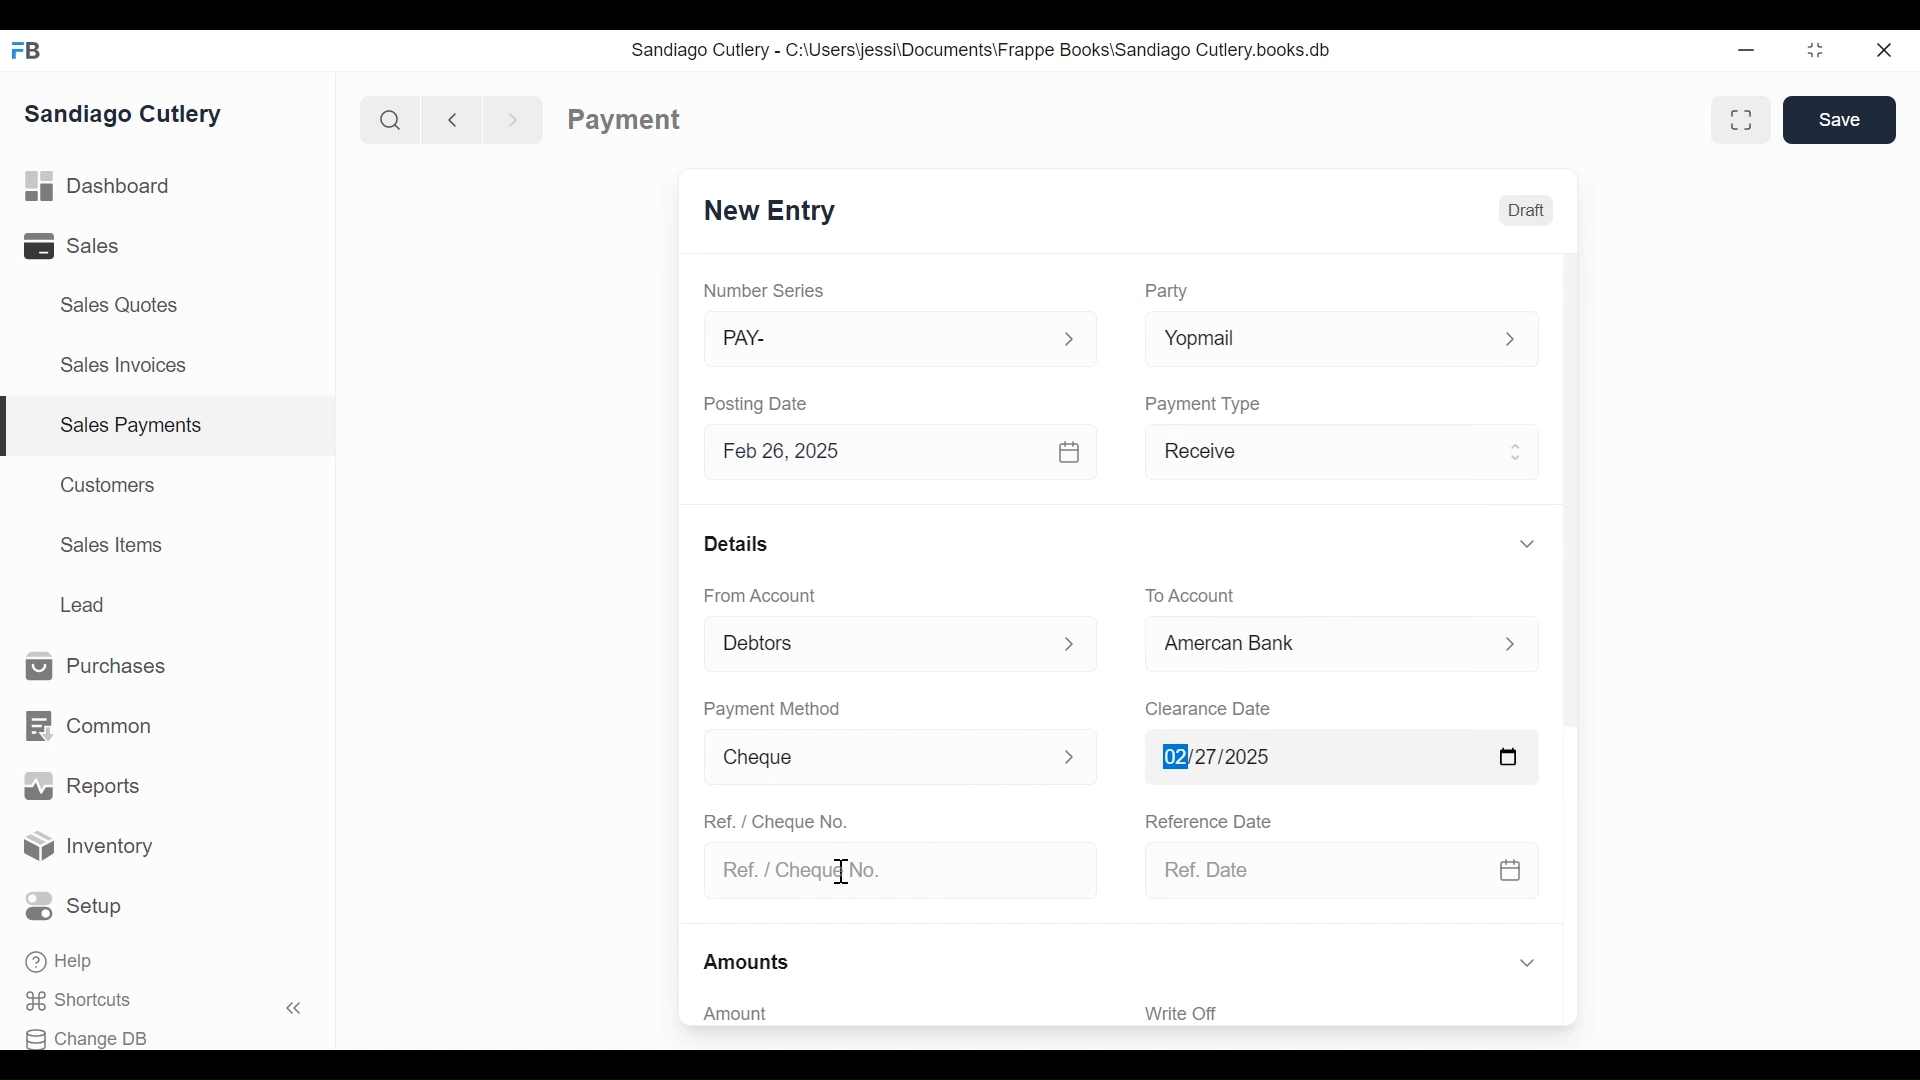 This screenshot has width=1920, height=1080. I want to click on Calendar, so click(1515, 870).